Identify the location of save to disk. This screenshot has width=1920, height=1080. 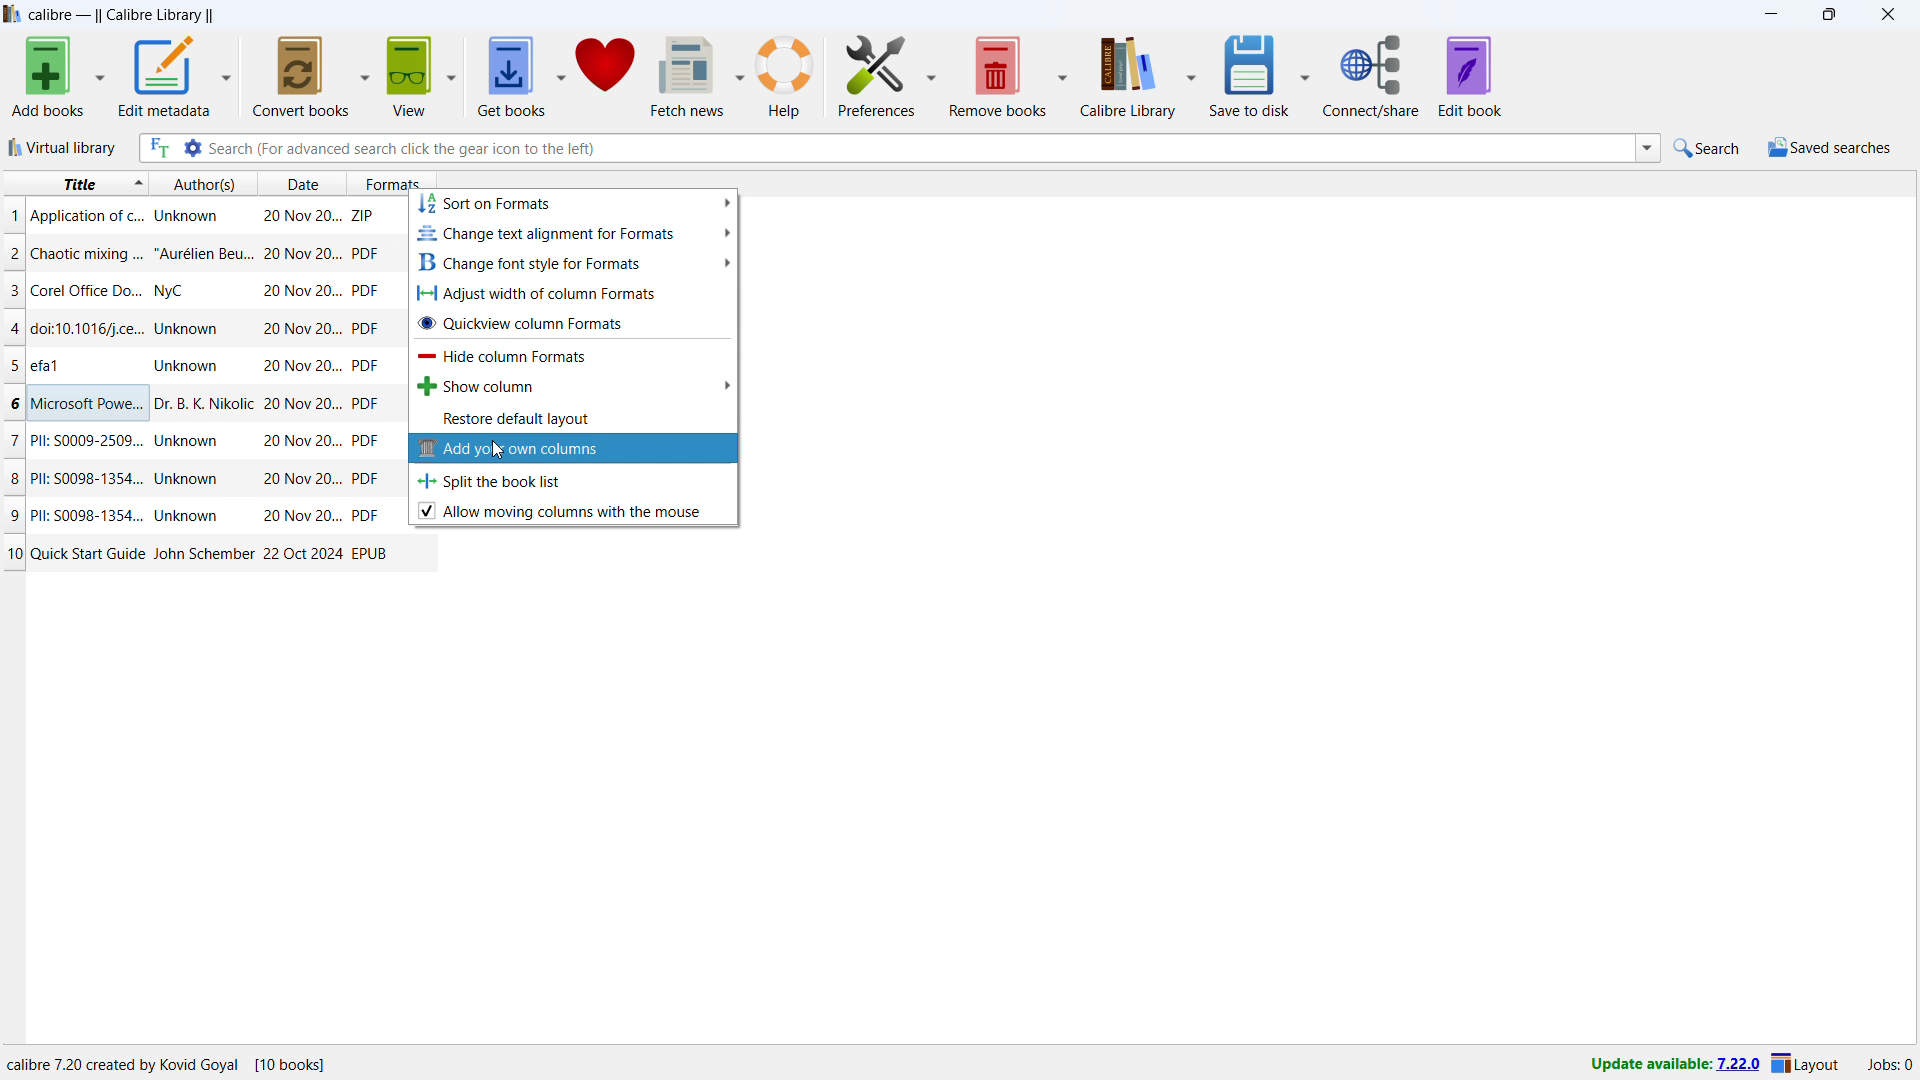
(1249, 75).